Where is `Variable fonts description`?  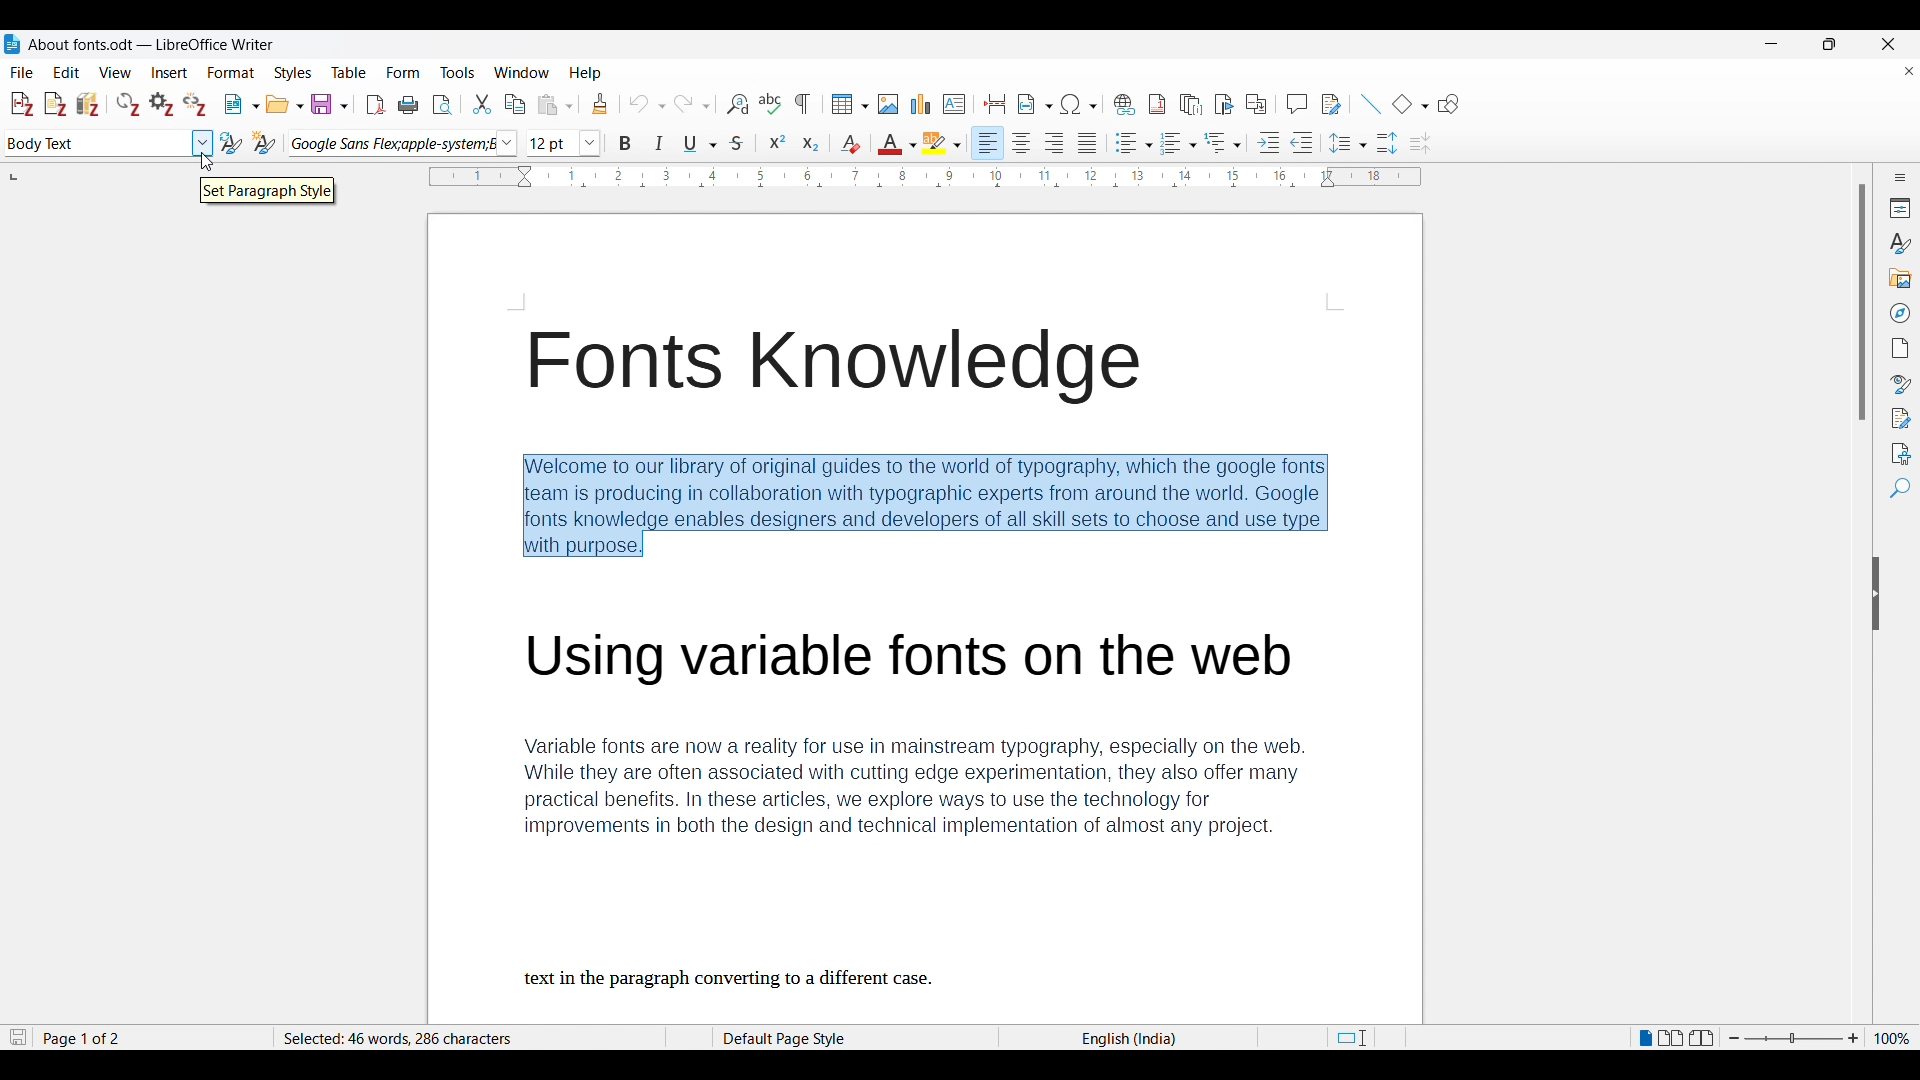 Variable fonts description is located at coordinates (911, 785).